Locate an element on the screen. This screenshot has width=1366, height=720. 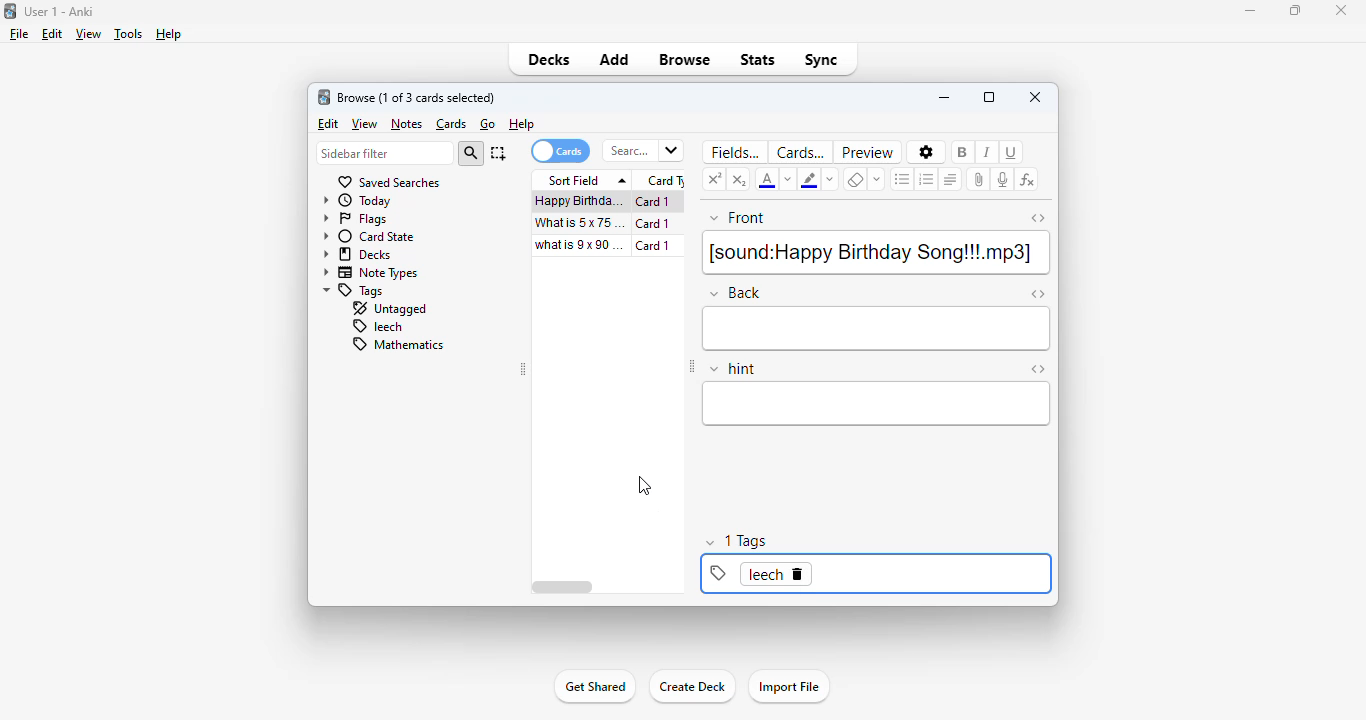
flags is located at coordinates (355, 220).